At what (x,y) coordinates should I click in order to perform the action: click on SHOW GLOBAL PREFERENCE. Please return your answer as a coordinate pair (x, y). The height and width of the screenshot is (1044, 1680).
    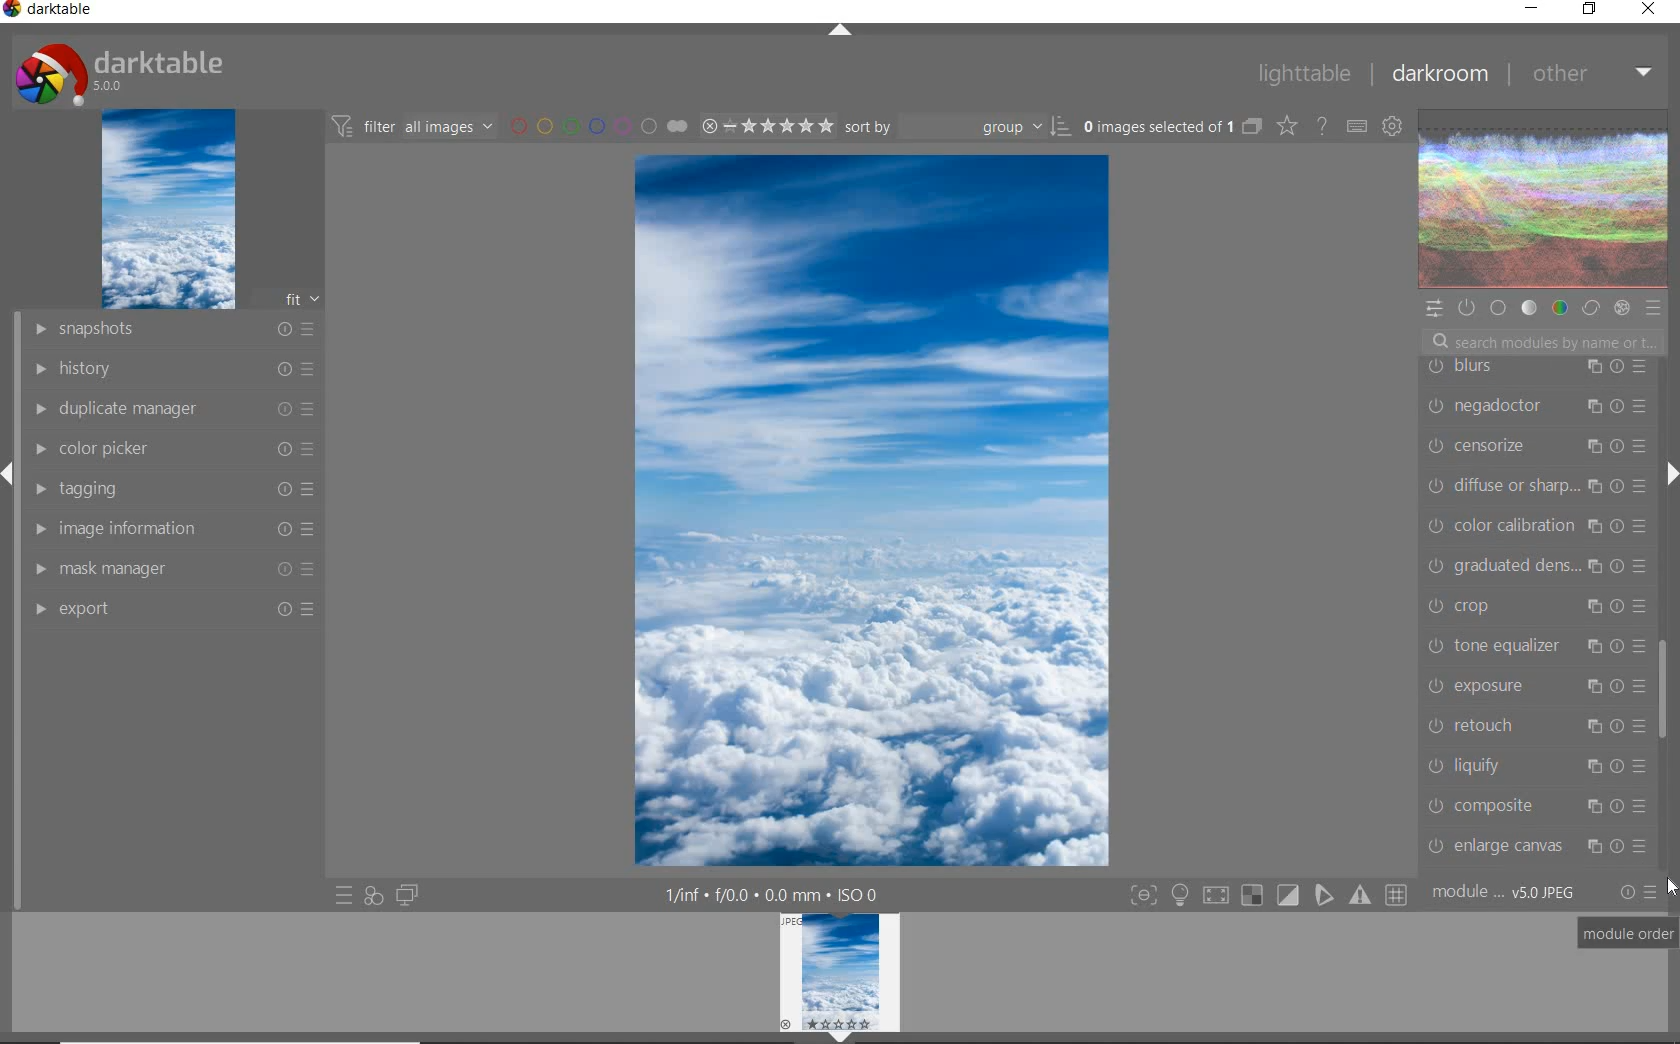
    Looking at the image, I should click on (1391, 128).